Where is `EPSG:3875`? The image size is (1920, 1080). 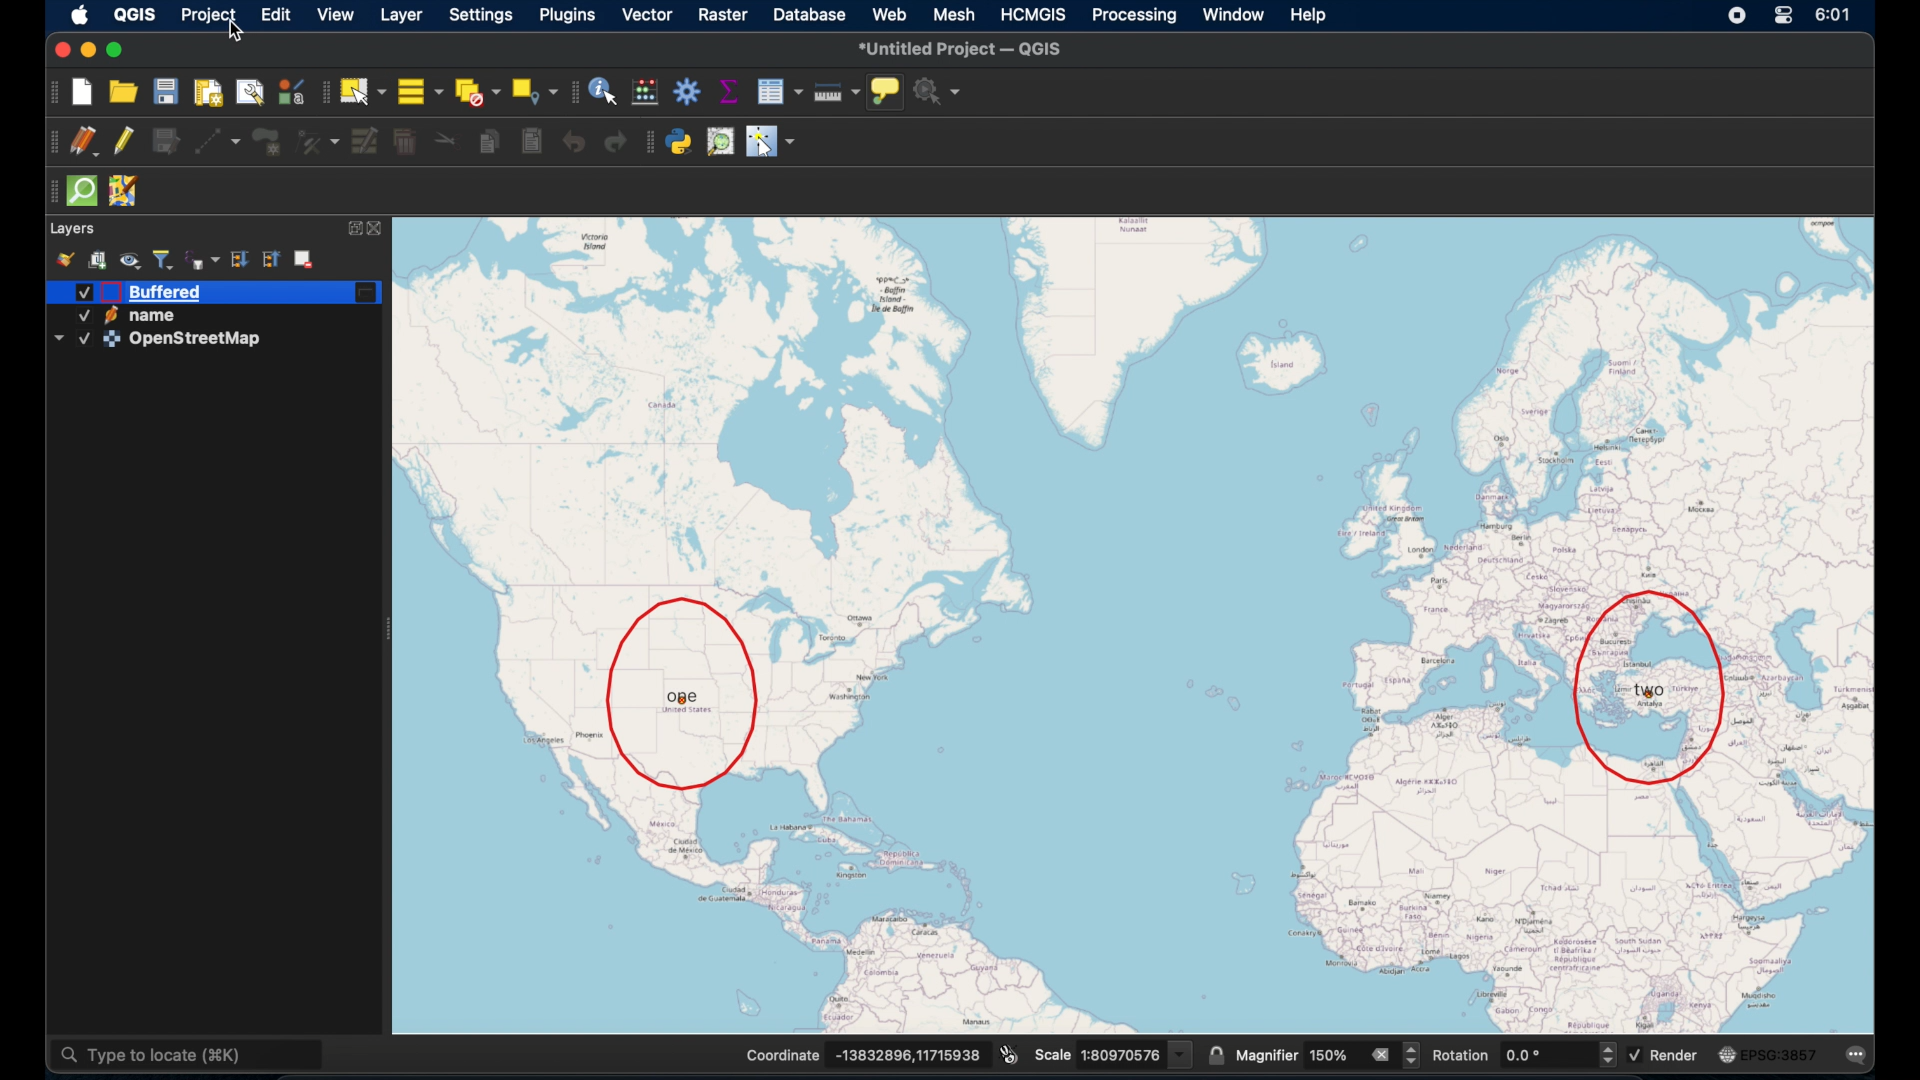 EPSG:3875 is located at coordinates (1781, 1055).